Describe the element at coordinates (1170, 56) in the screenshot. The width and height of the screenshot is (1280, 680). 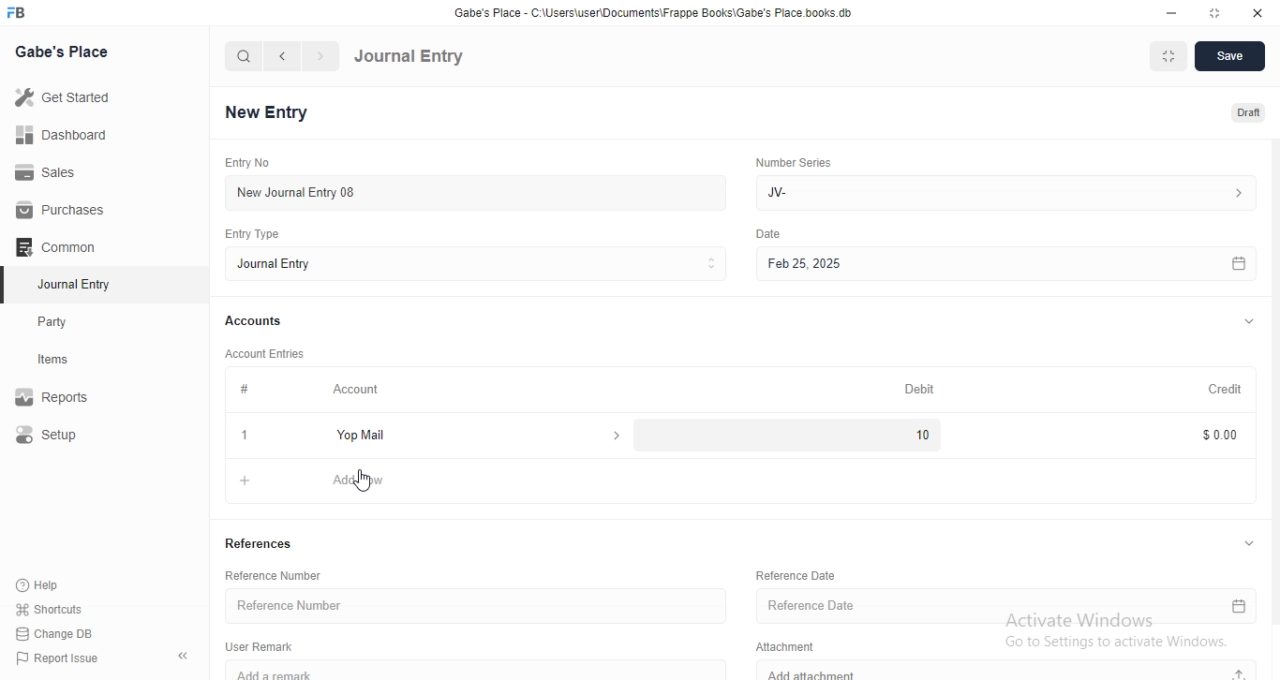
I see `Fit to Window` at that location.